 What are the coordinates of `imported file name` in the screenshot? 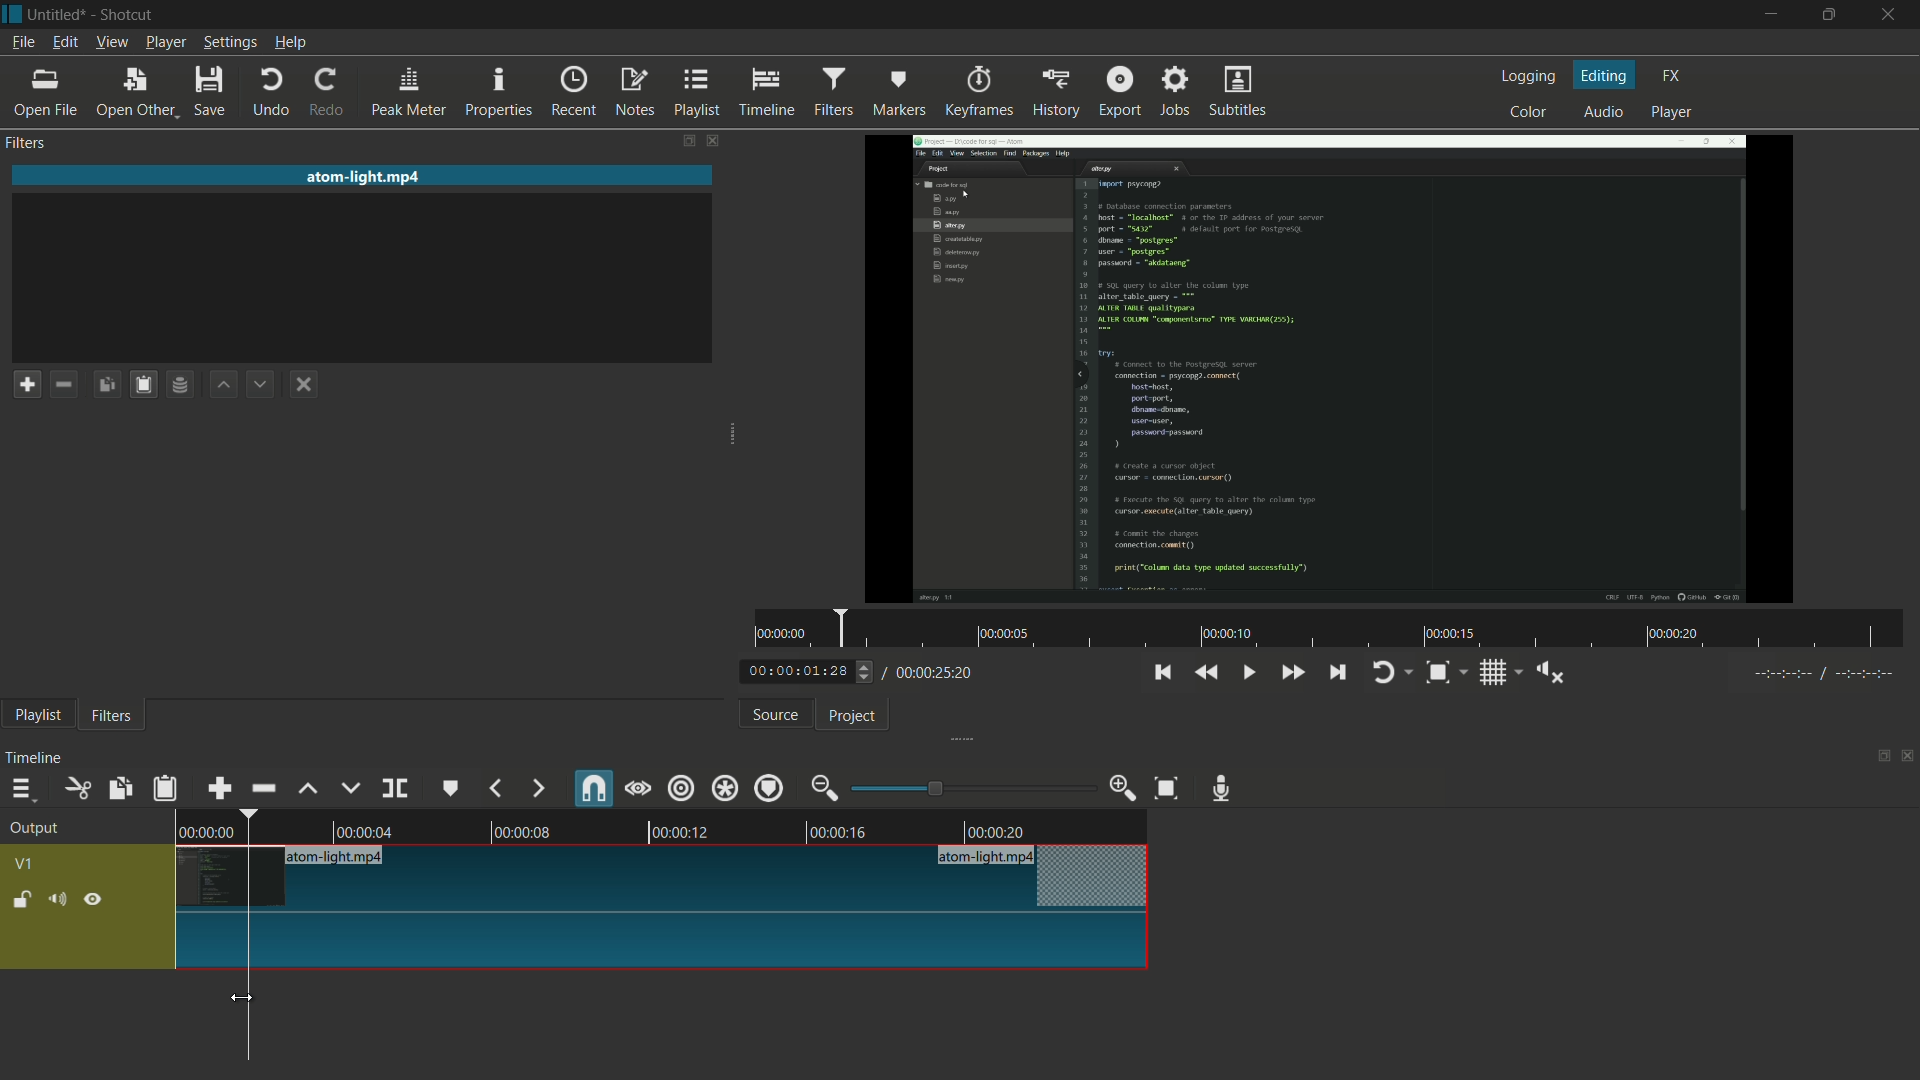 It's located at (365, 176).